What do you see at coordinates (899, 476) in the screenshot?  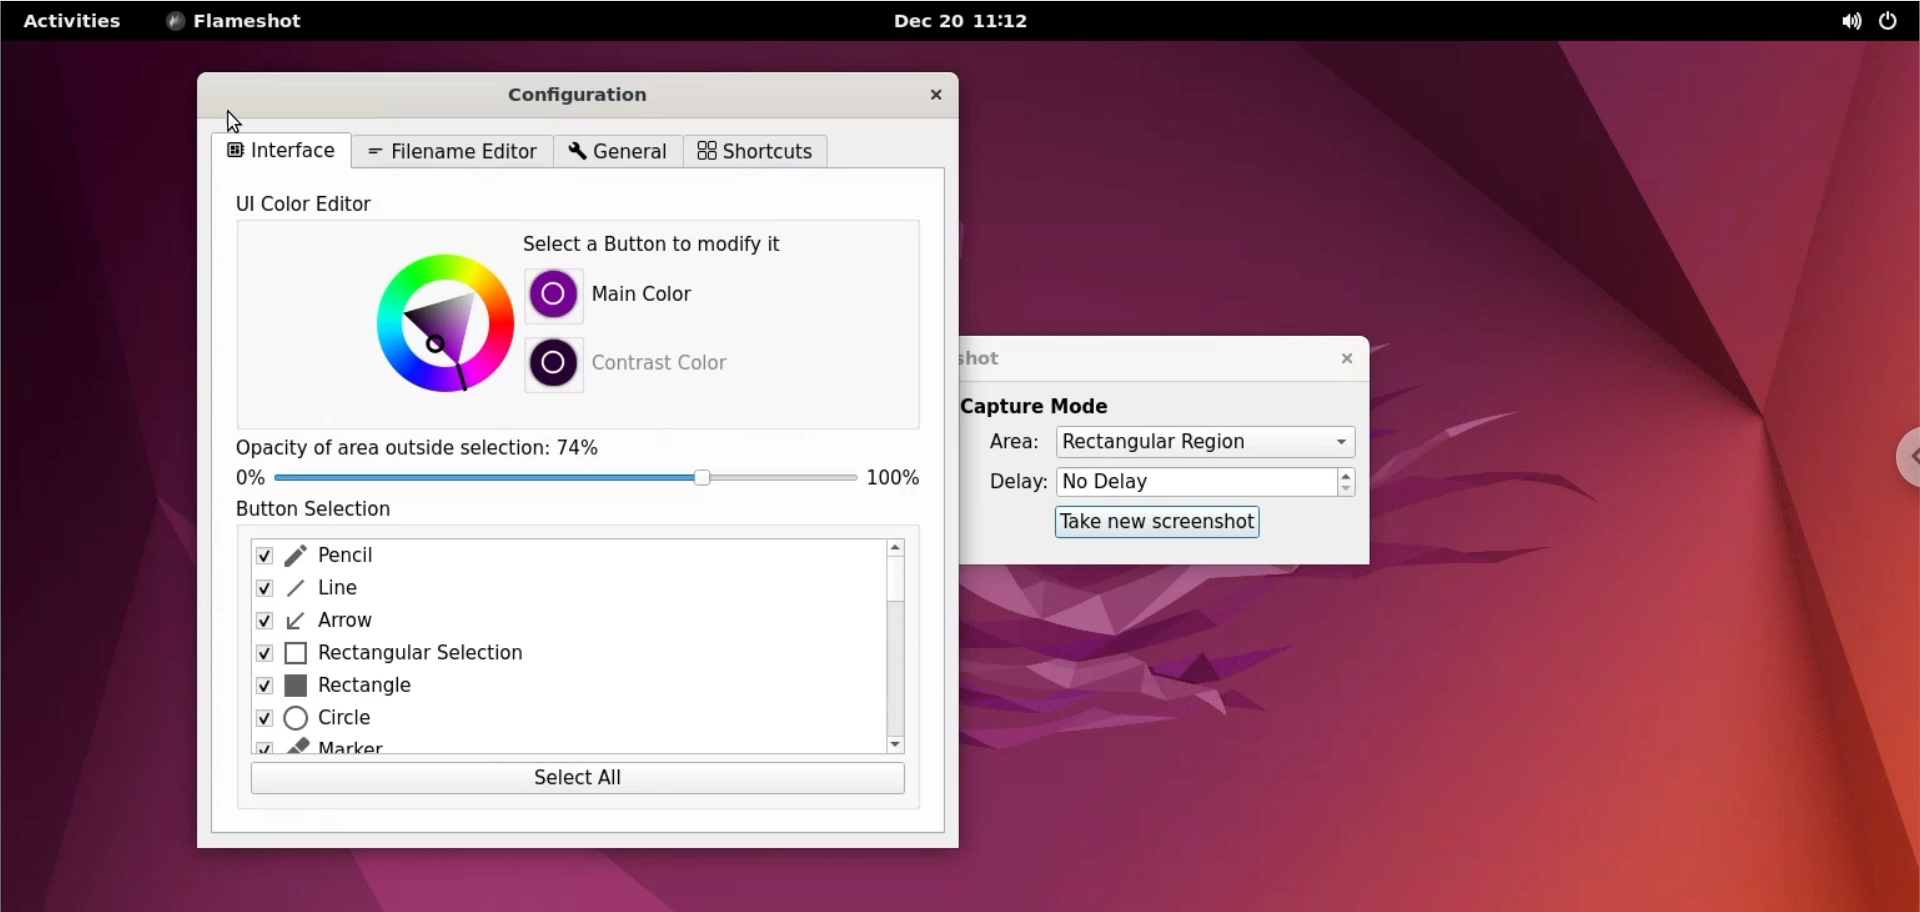 I see `100% ` at bounding box center [899, 476].